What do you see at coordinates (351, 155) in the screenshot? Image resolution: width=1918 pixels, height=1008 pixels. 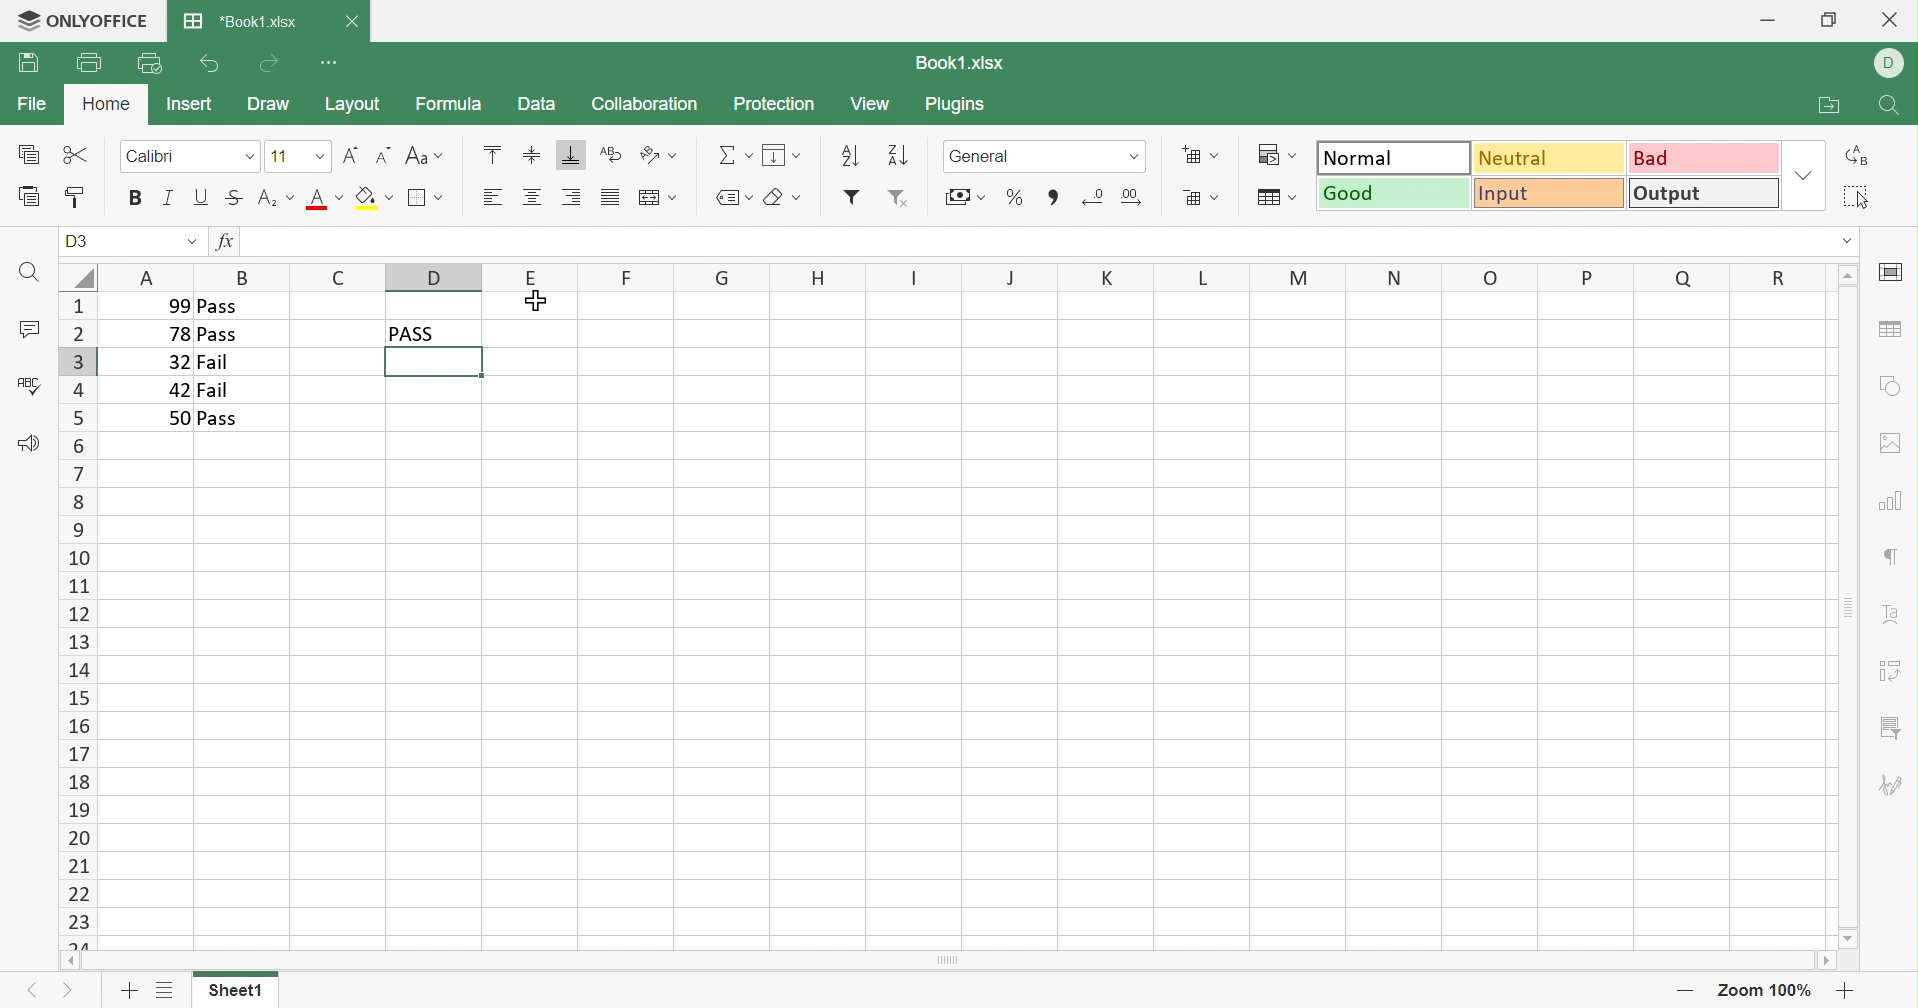 I see `Font increment` at bounding box center [351, 155].